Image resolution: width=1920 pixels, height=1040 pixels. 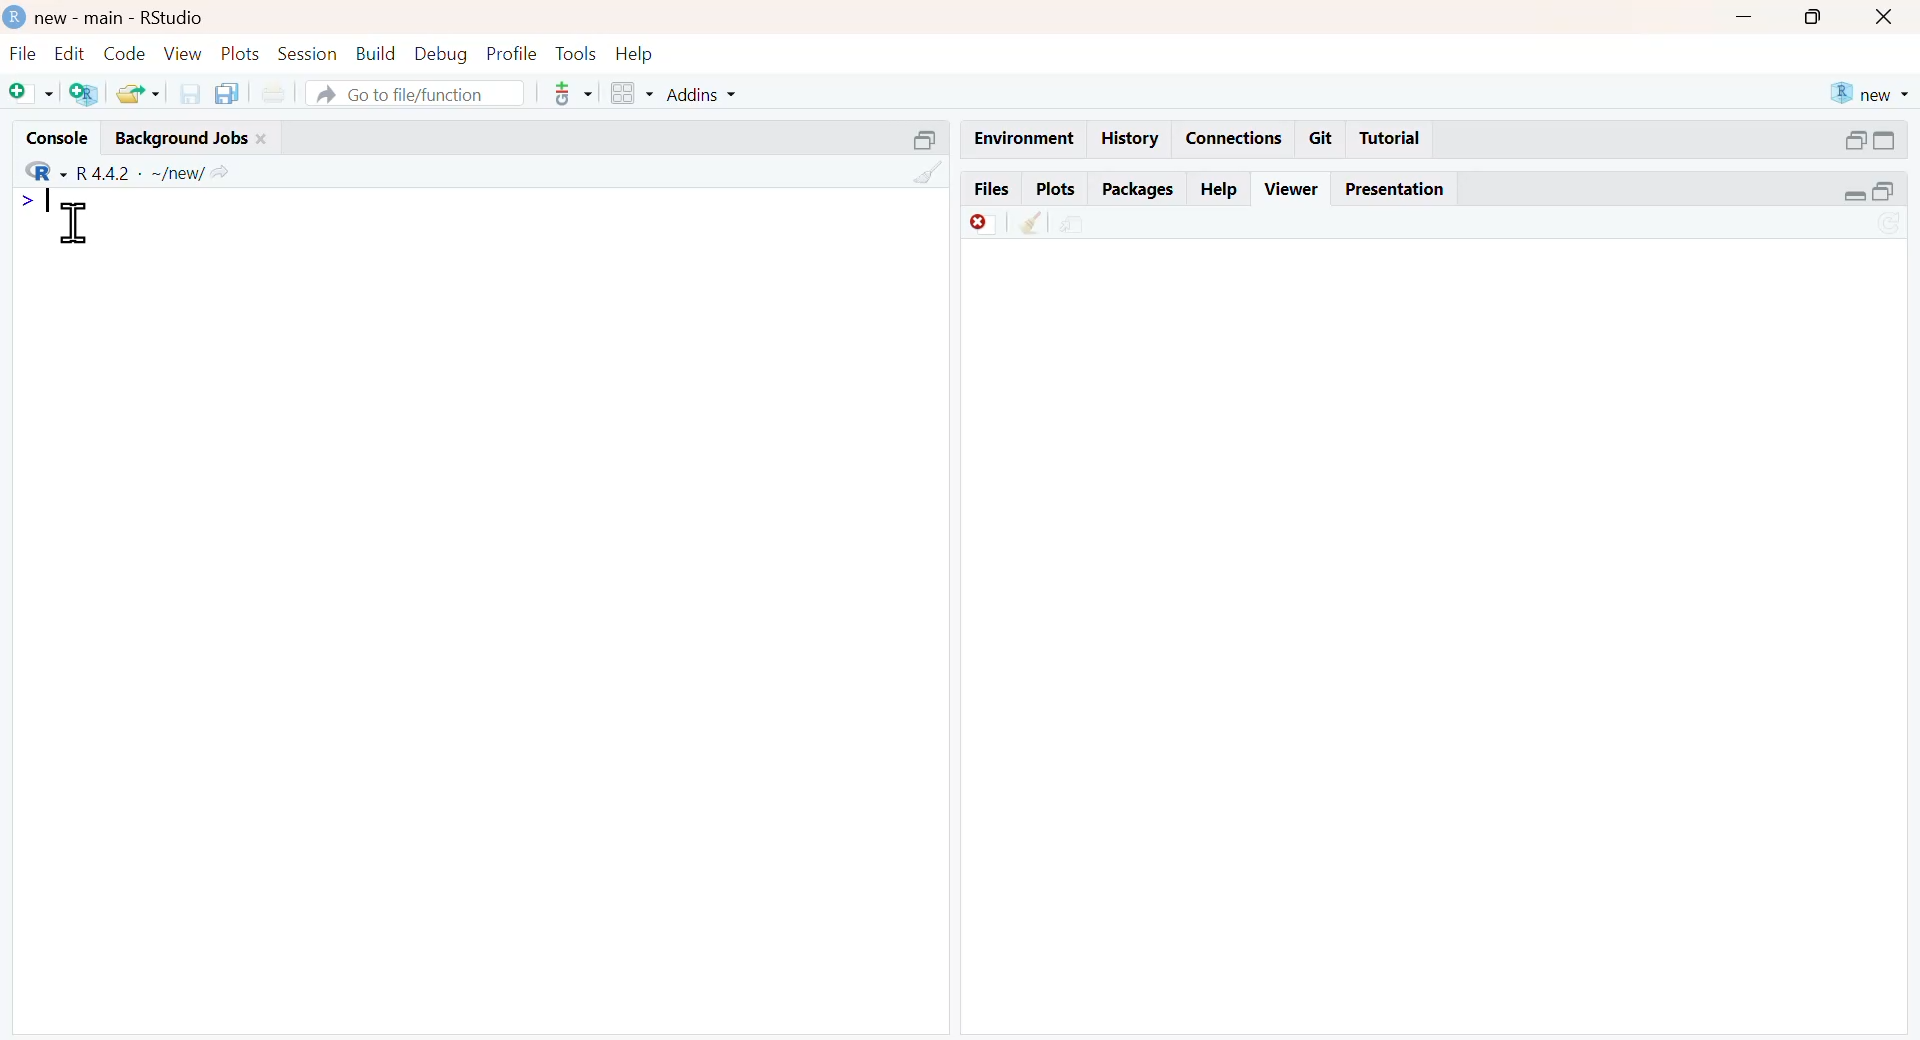 What do you see at coordinates (1746, 16) in the screenshot?
I see `minimize` at bounding box center [1746, 16].